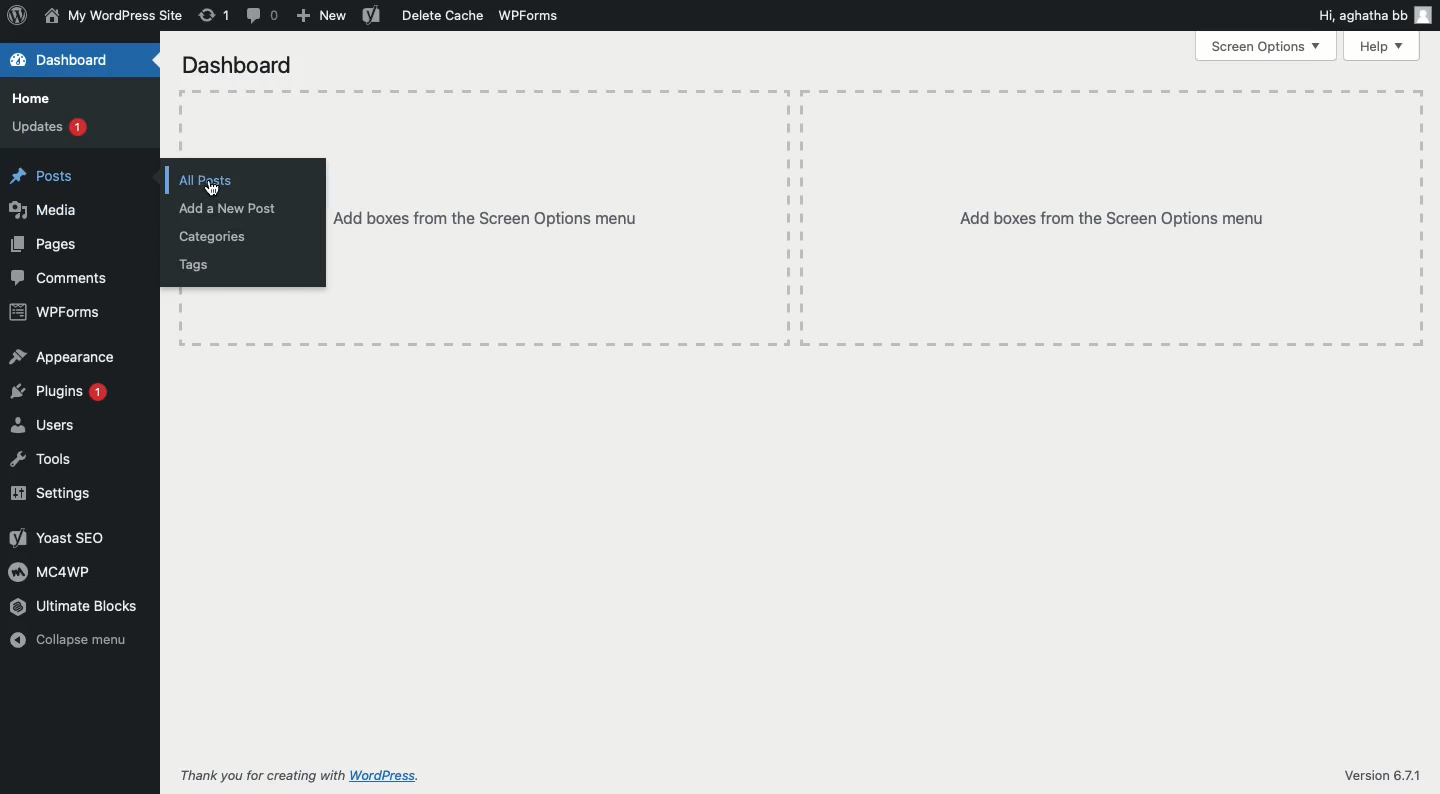 The width and height of the screenshot is (1440, 794). What do you see at coordinates (215, 16) in the screenshot?
I see `rework` at bounding box center [215, 16].